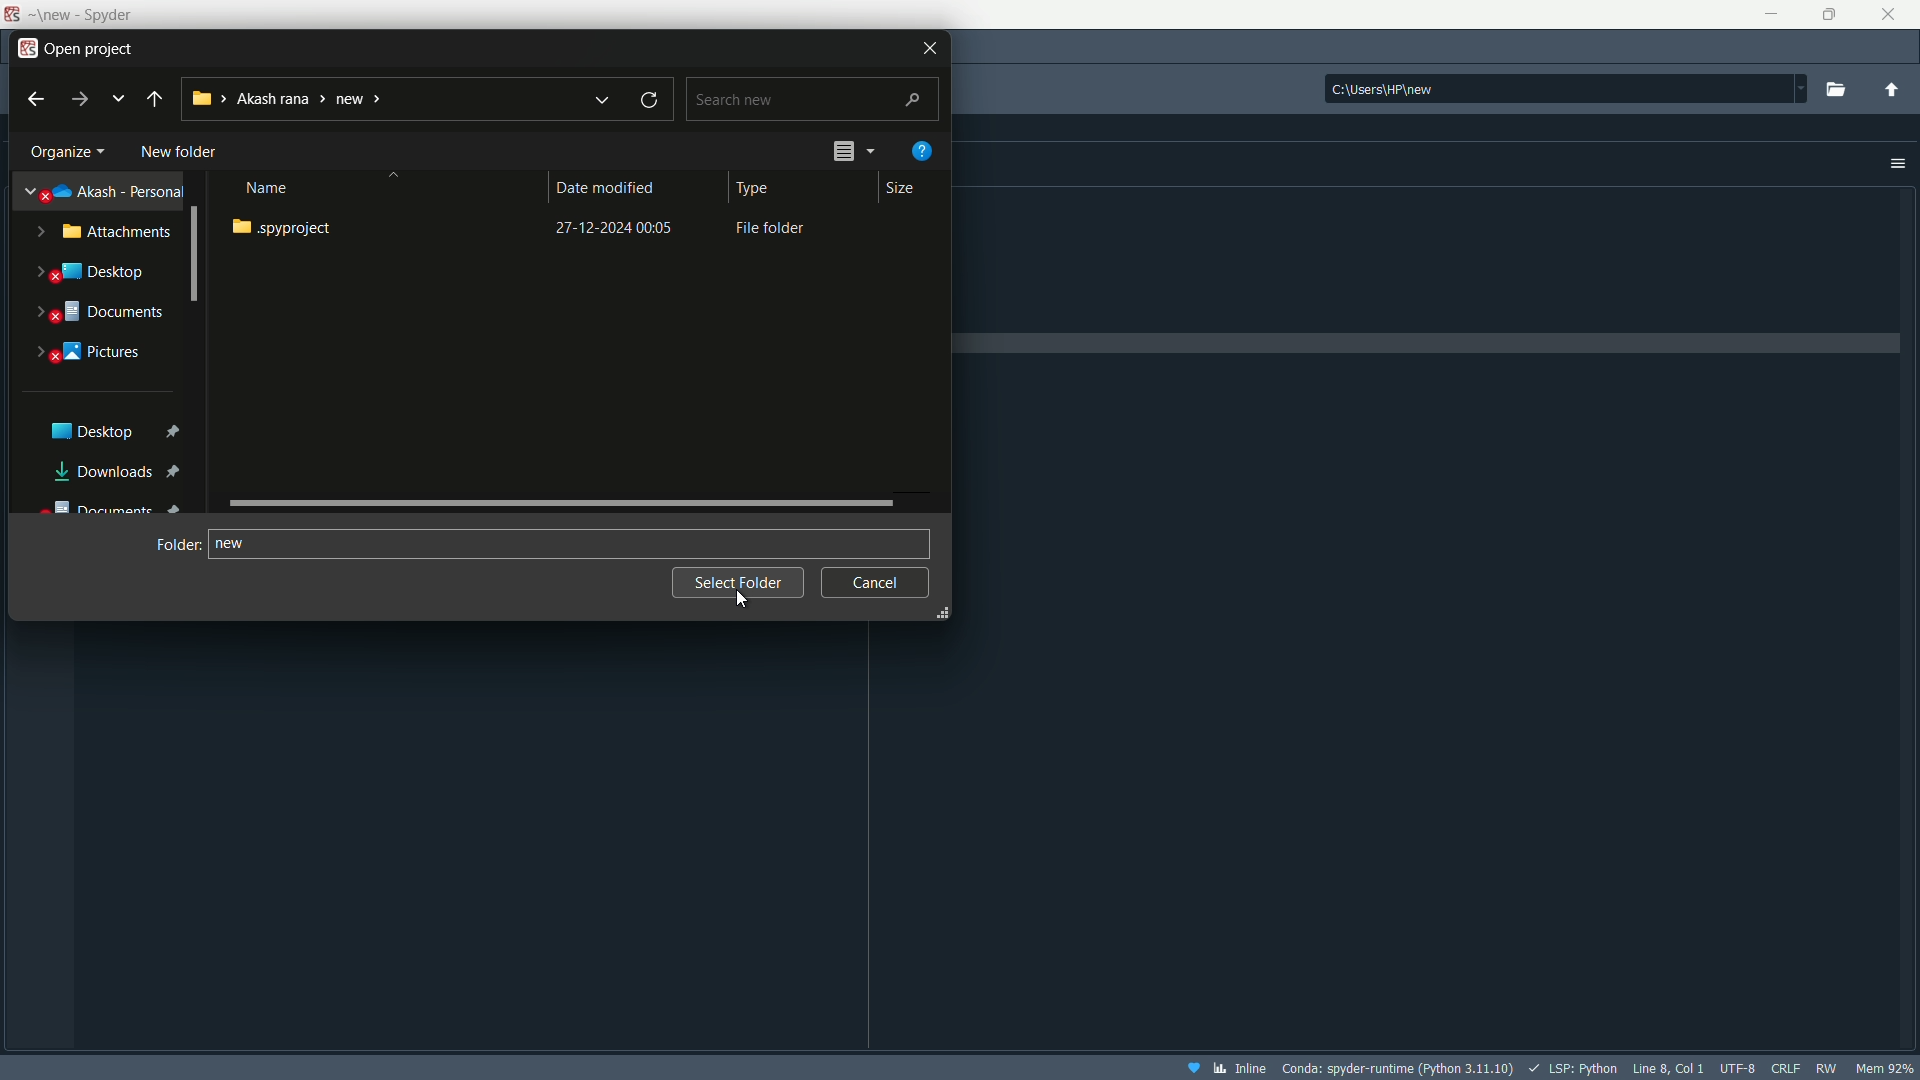 This screenshot has height=1080, width=1920. I want to click on folder, so click(177, 544).